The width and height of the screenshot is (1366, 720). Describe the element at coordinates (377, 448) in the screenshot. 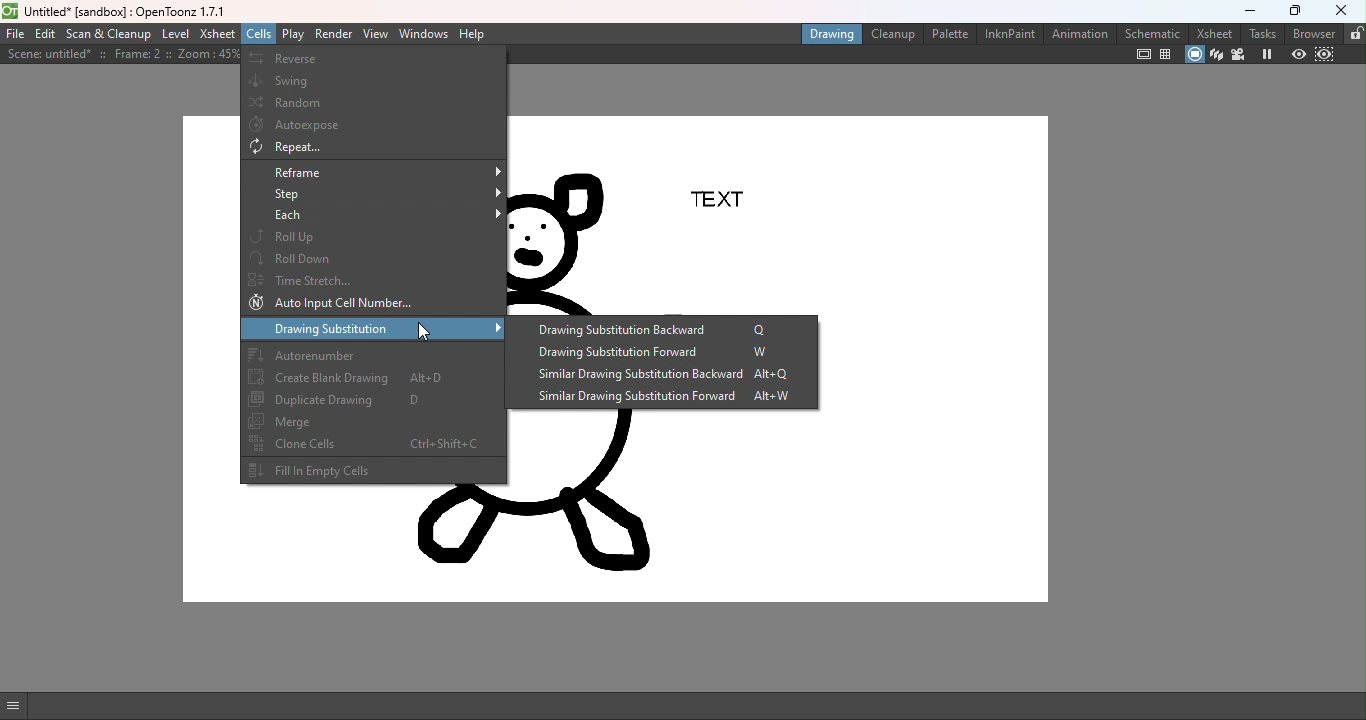

I see `Clone cells` at that location.